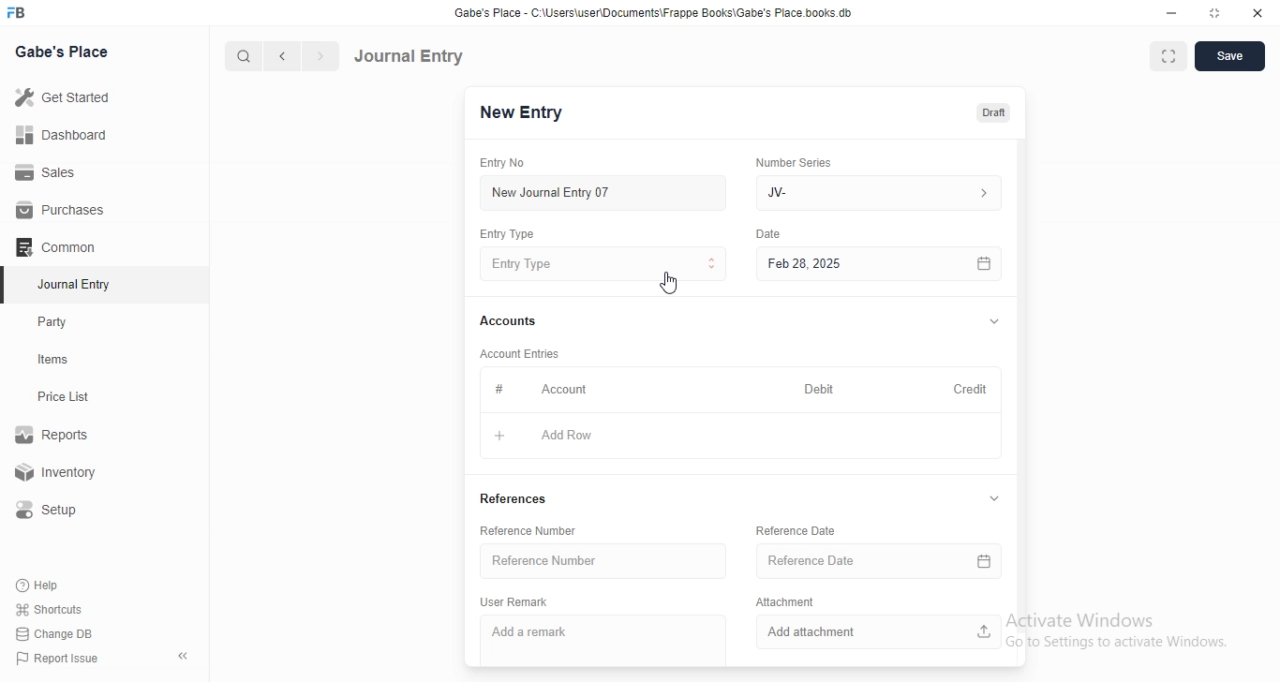 This screenshot has height=682, width=1280. Describe the element at coordinates (522, 353) in the screenshot. I see `‘Account Entries` at that location.